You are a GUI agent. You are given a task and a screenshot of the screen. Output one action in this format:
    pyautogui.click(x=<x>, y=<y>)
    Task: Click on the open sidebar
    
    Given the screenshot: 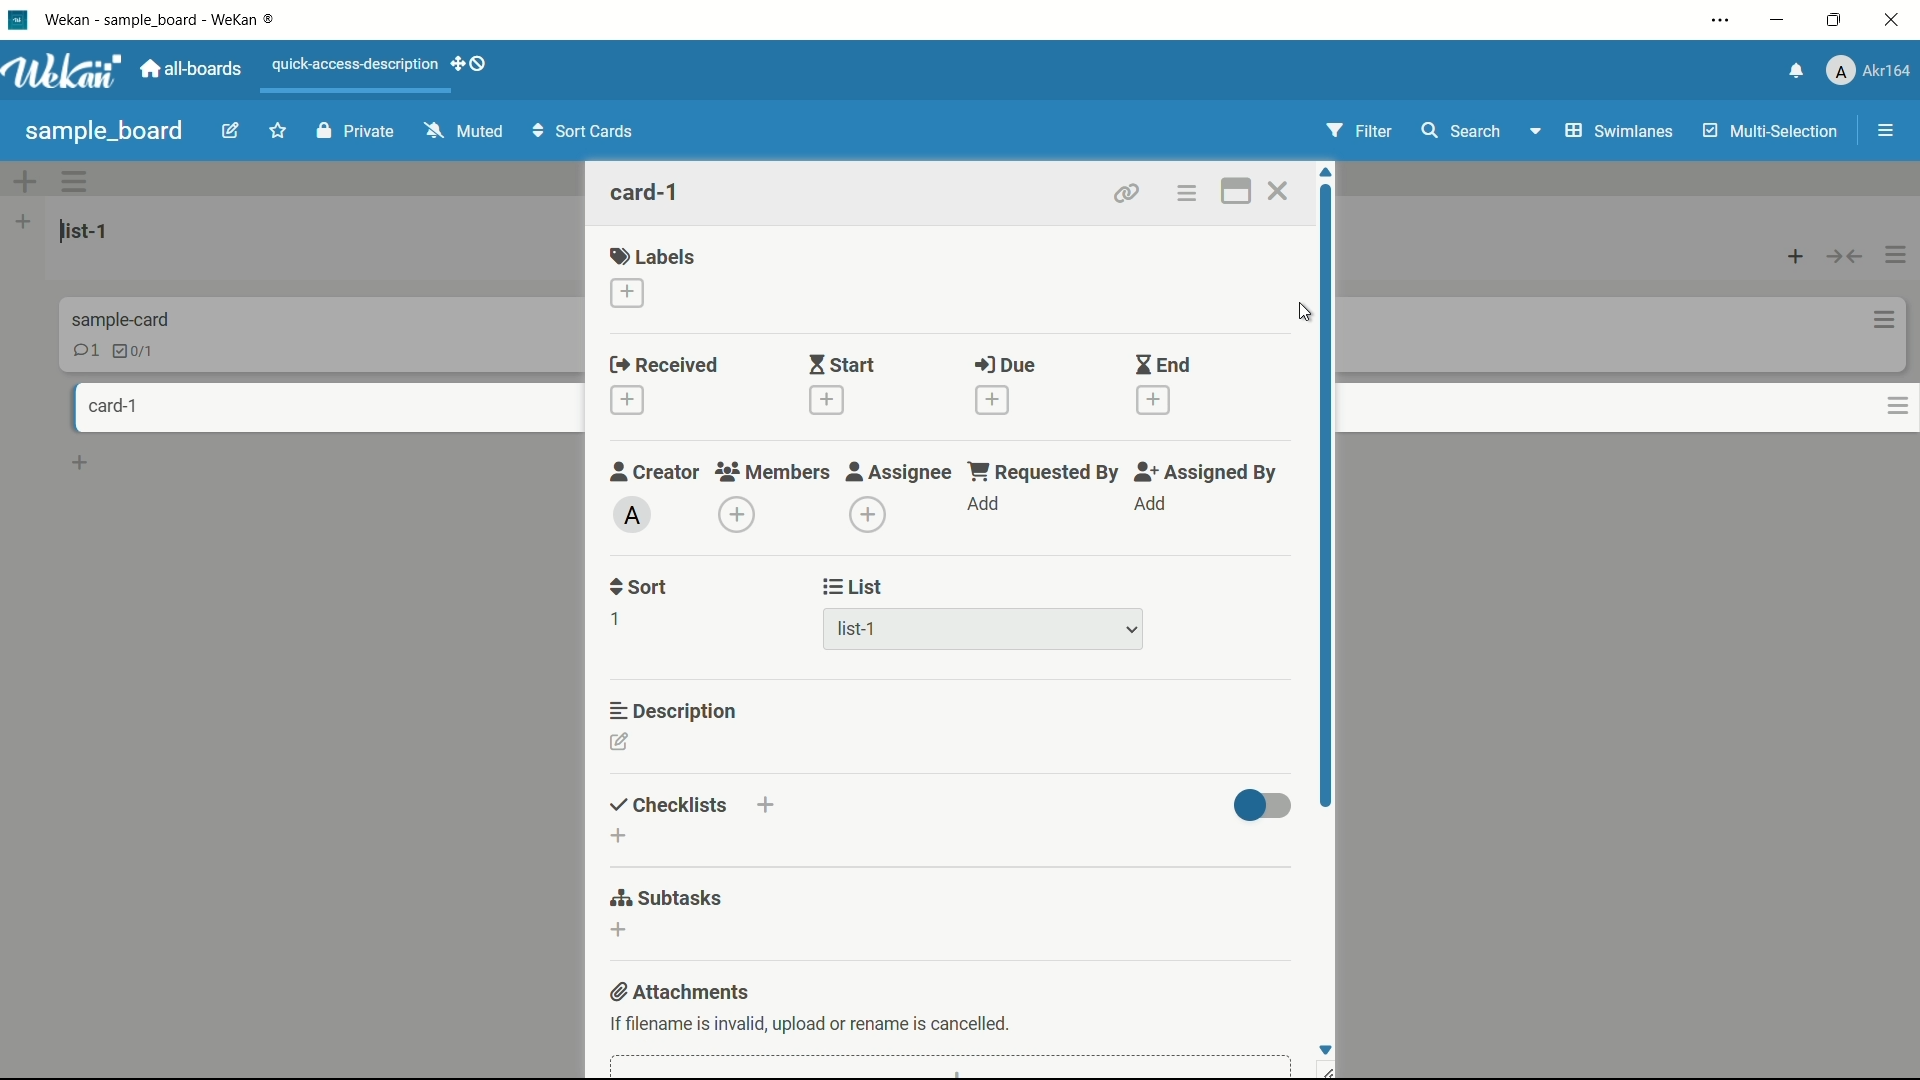 What is the action you would take?
    pyautogui.click(x=1876, y=131)
    